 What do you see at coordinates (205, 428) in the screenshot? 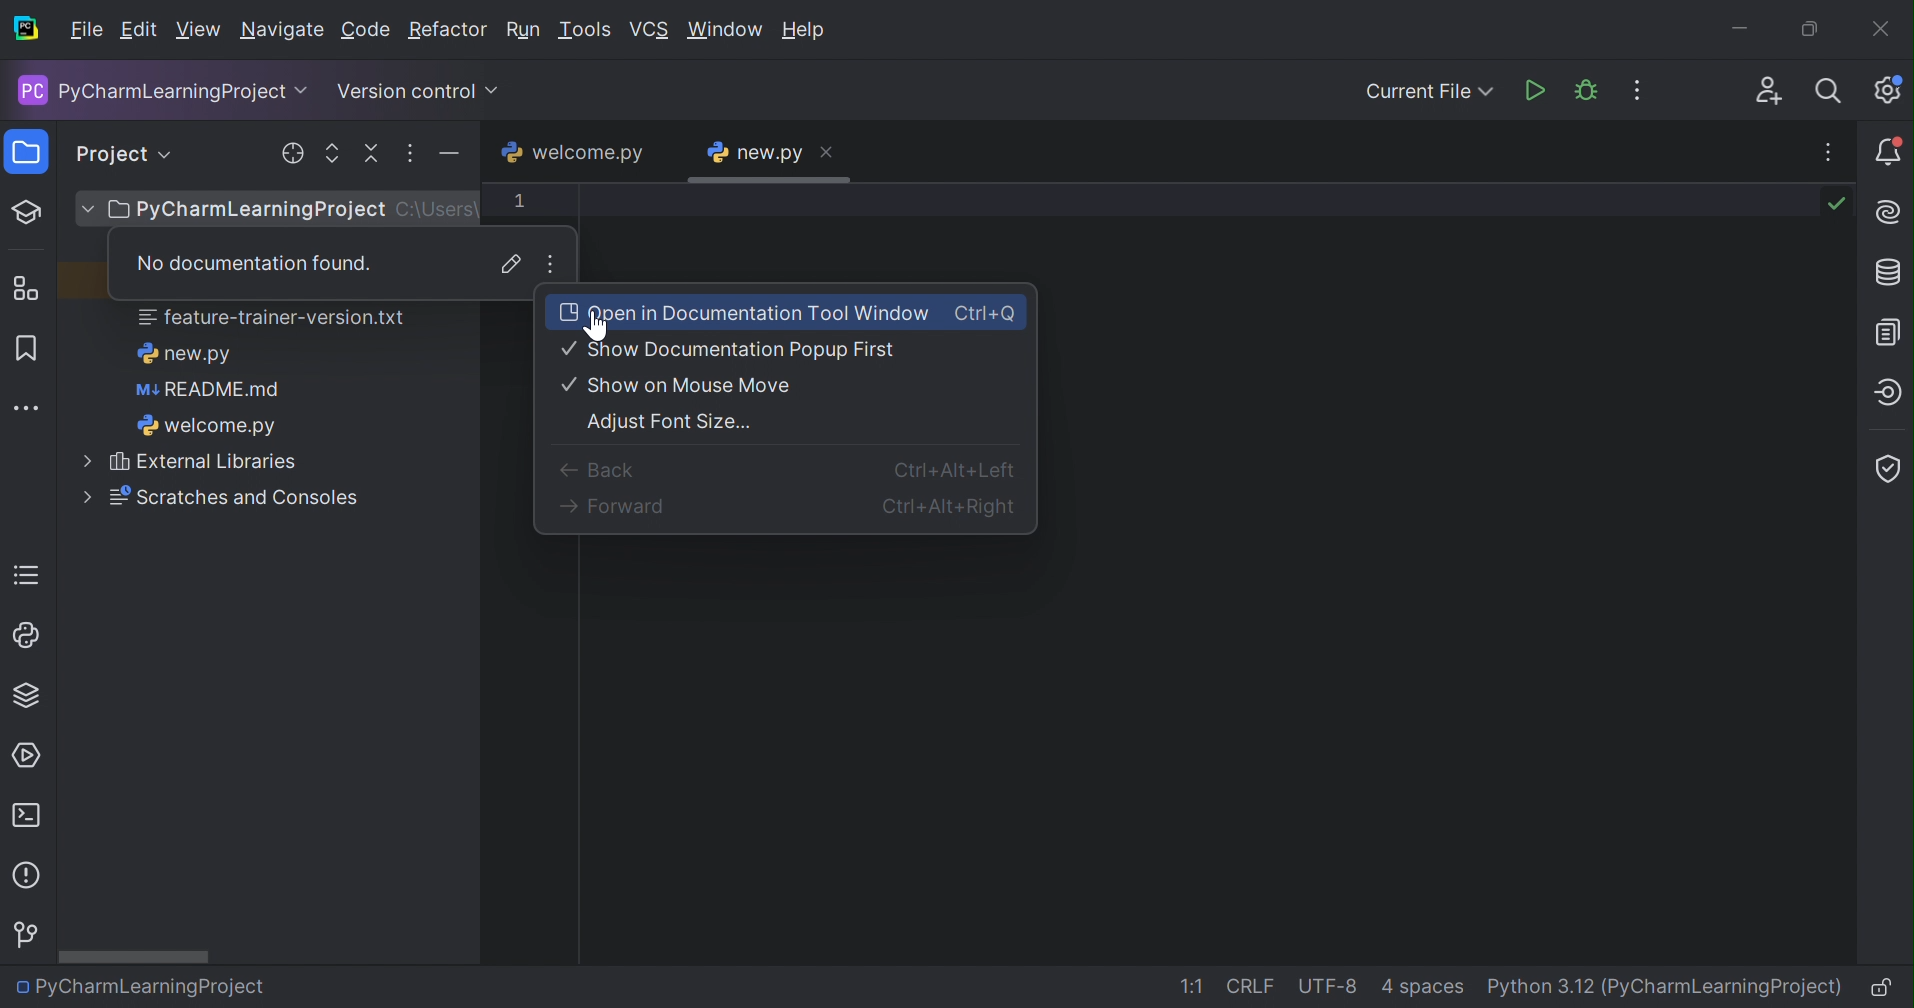
I see `welcome.py` at bounding box center [205, 428].